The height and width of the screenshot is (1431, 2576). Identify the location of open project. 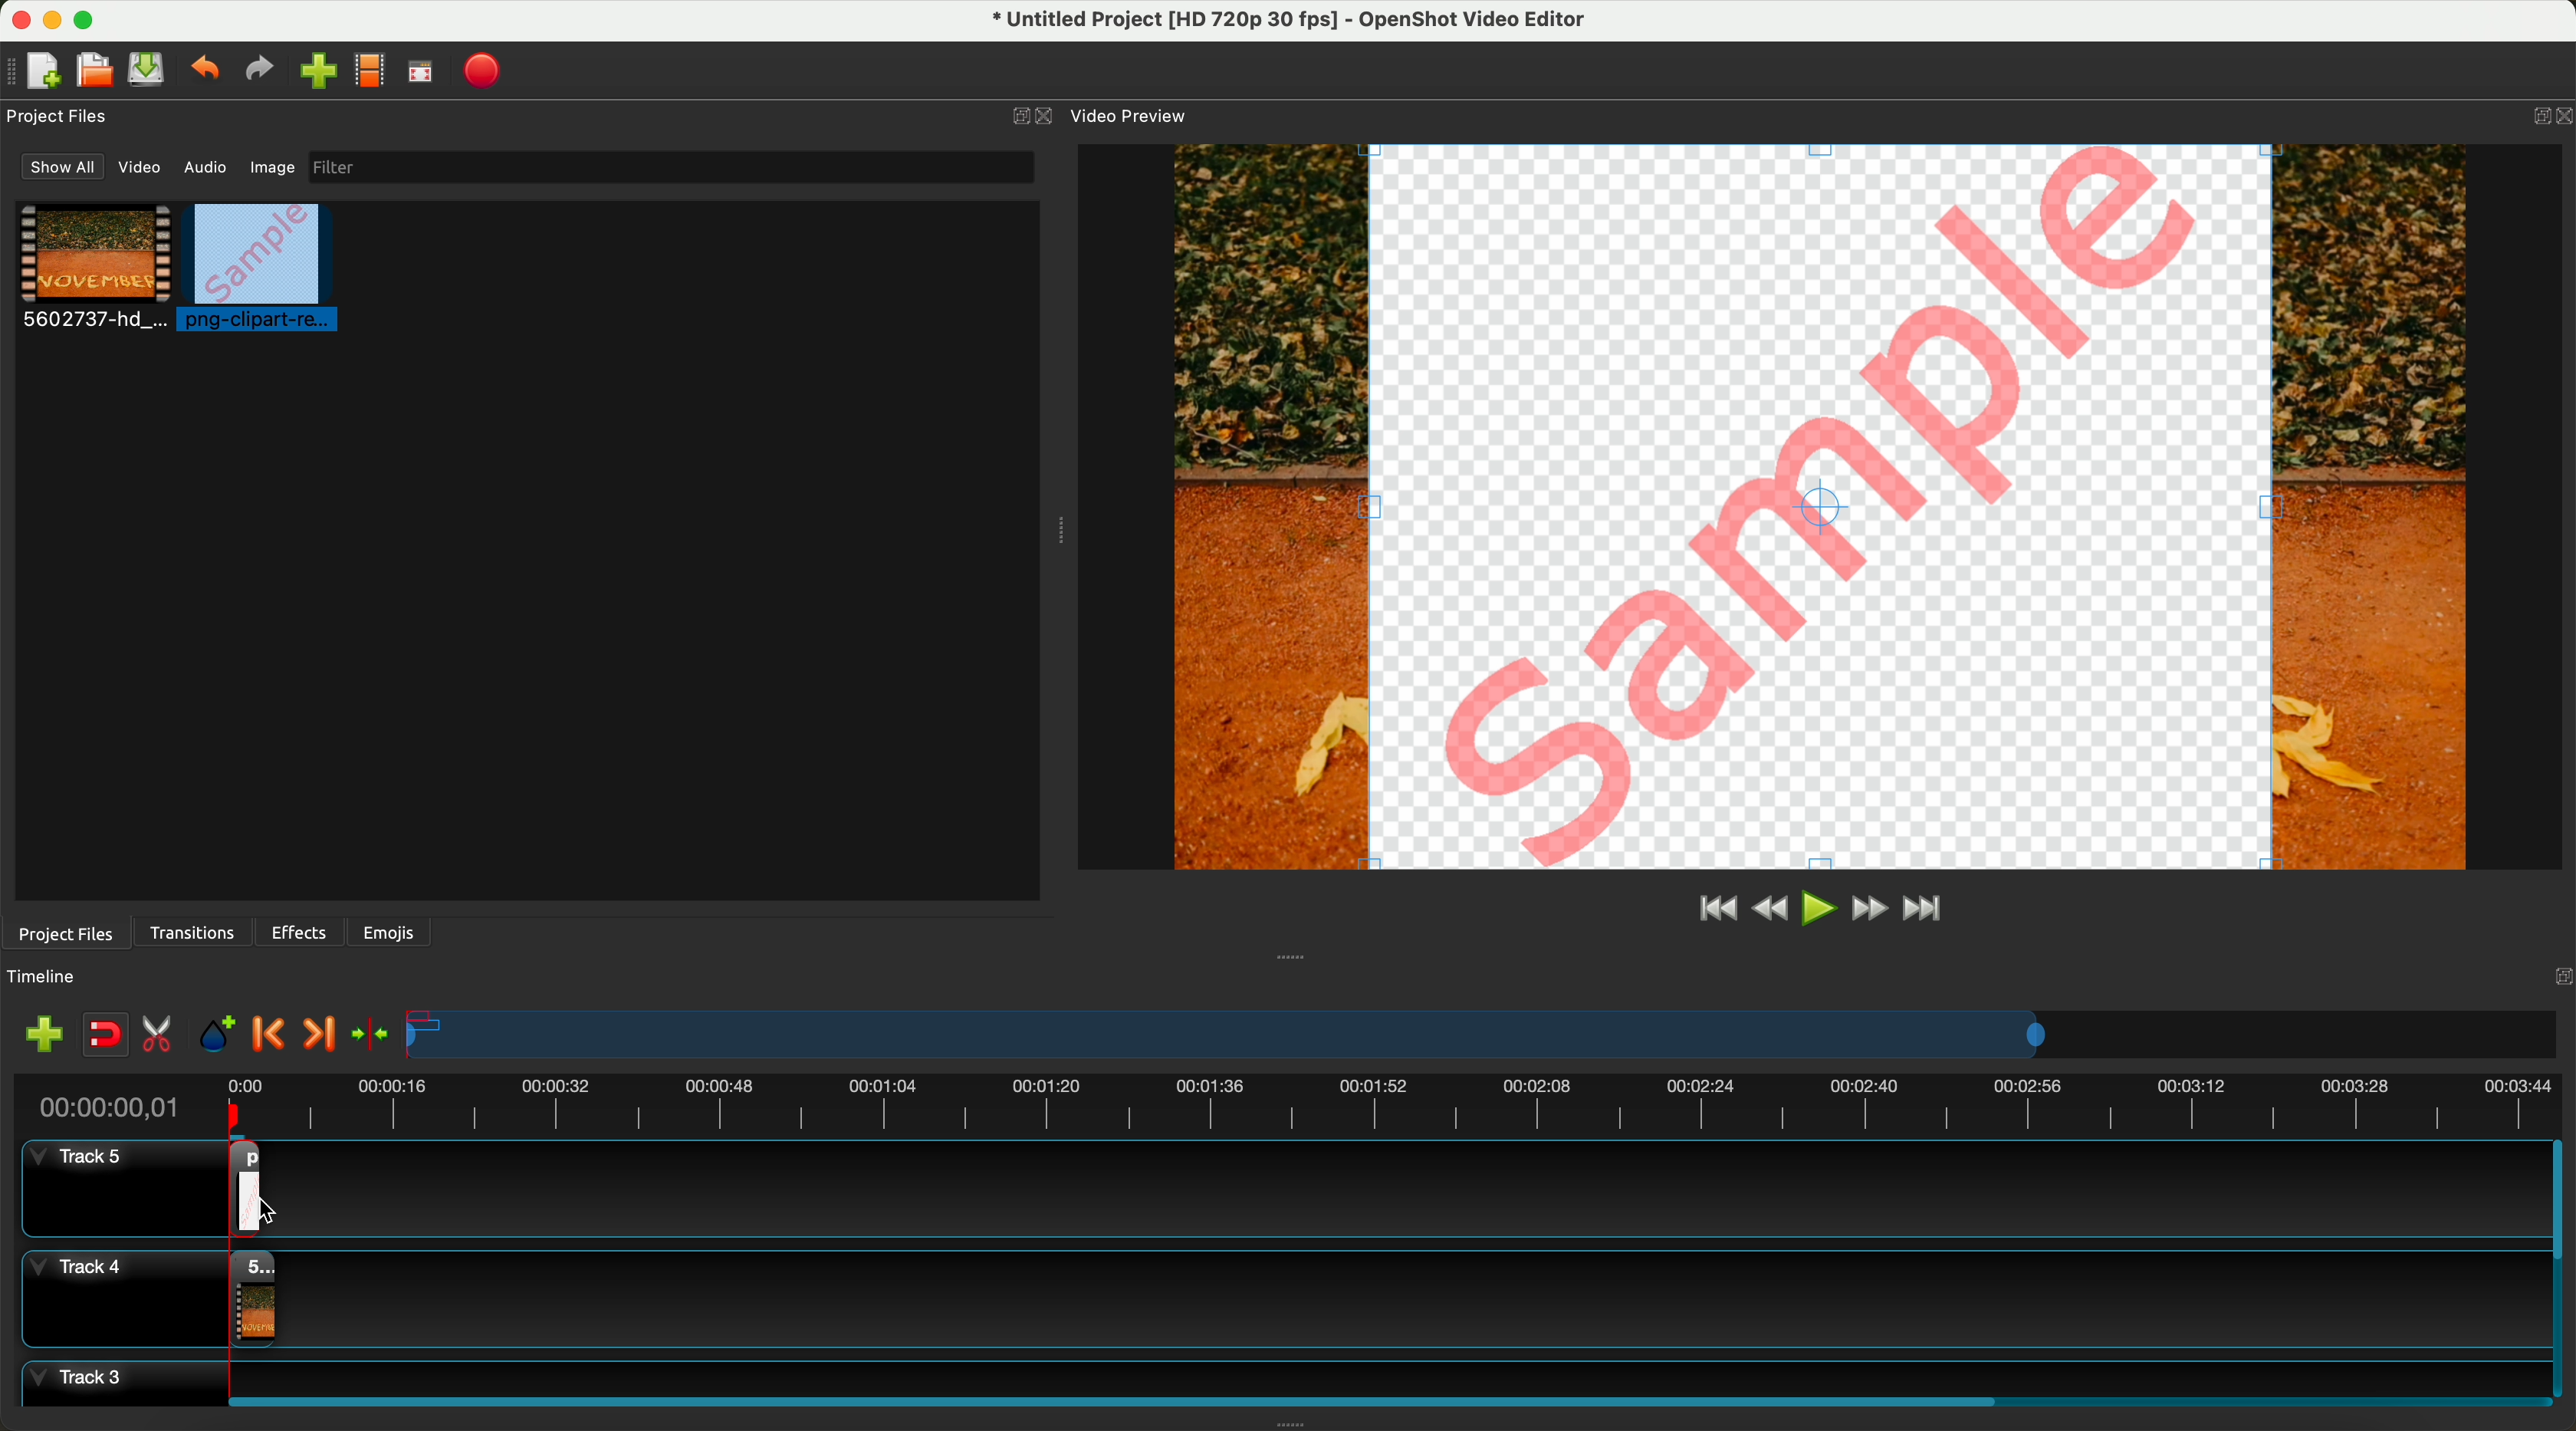
(93, 72).